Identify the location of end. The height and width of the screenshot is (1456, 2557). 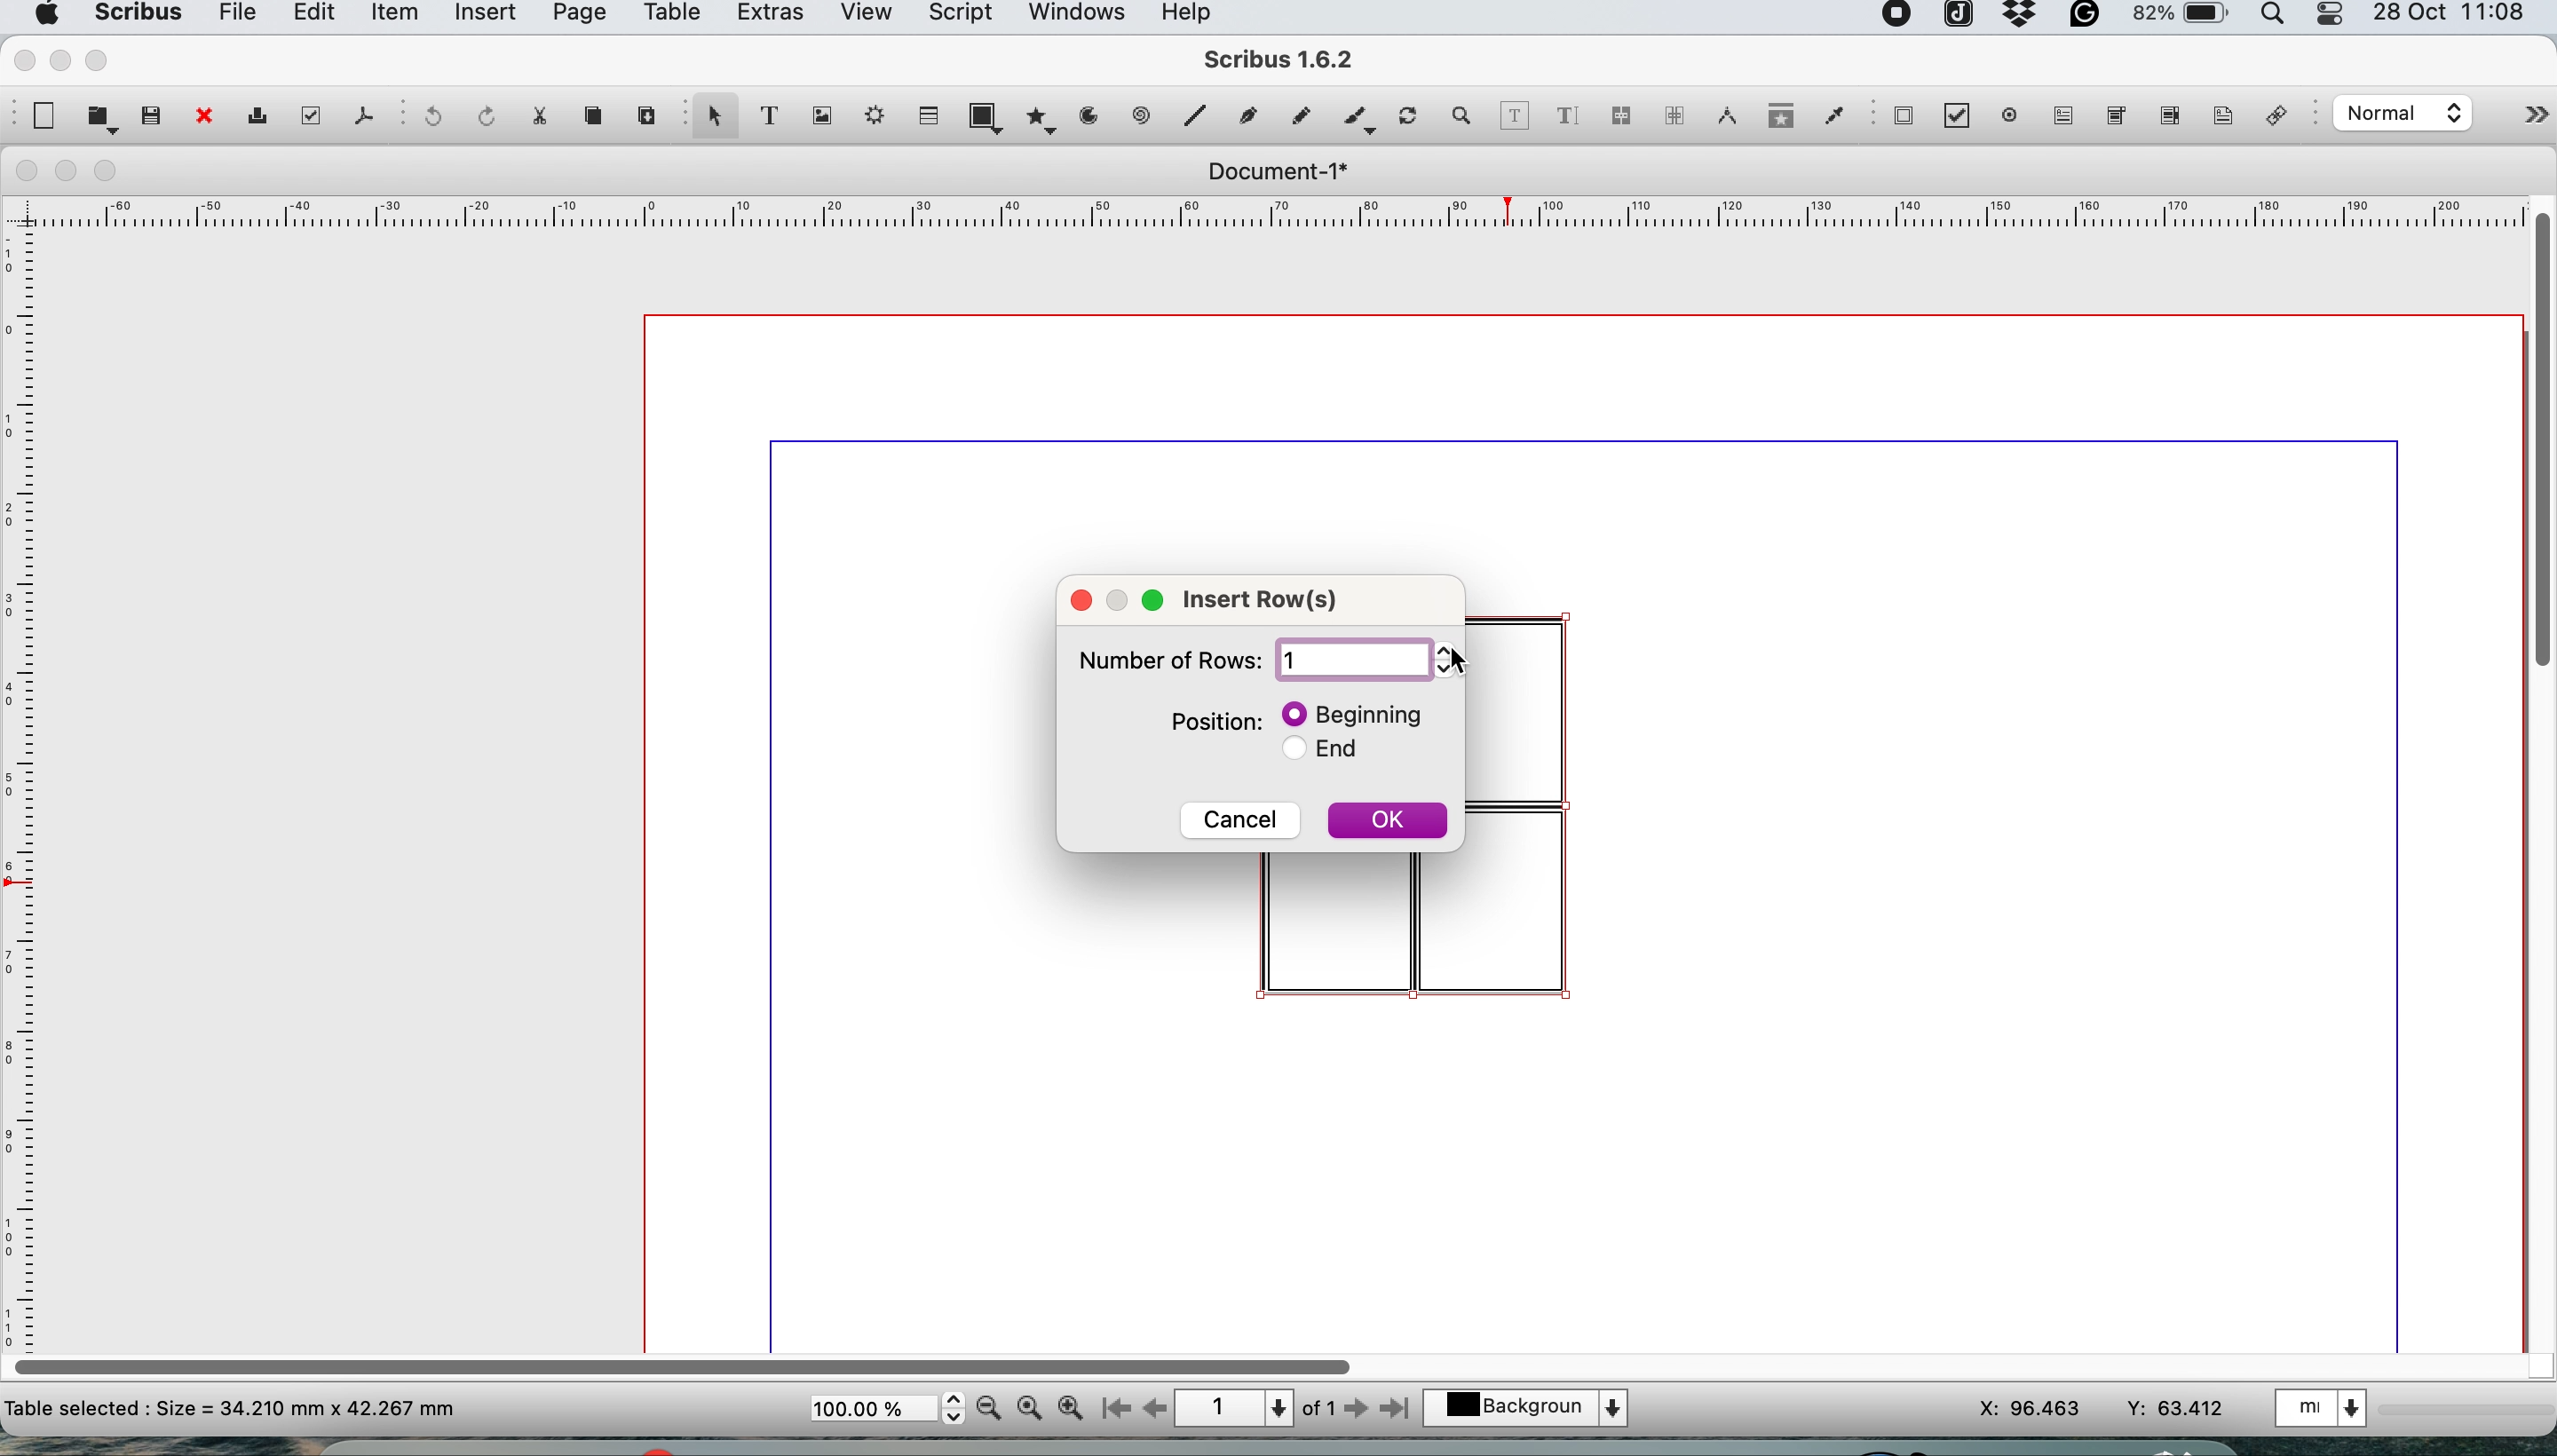
(1334, 754).